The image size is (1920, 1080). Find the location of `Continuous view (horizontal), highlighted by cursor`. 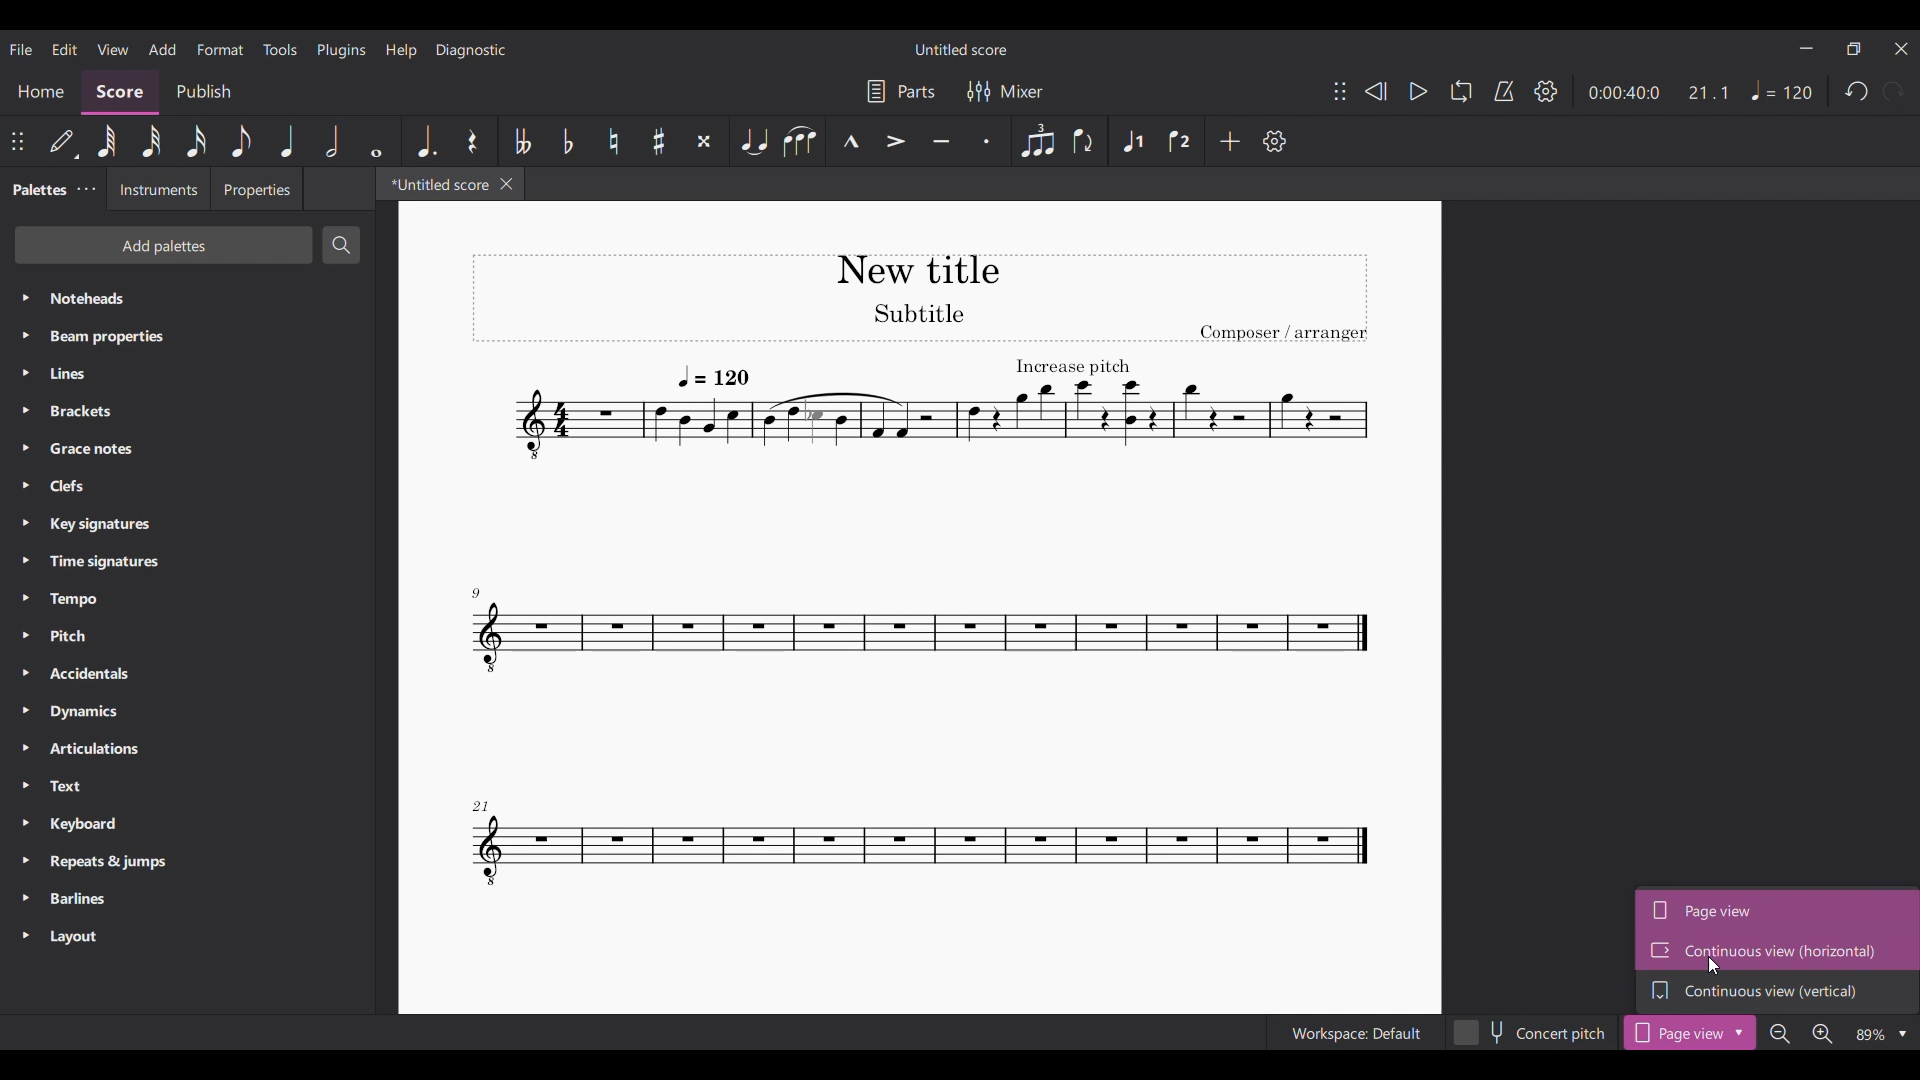

Continuous view (horizontal), highlighted by cursor is located at coordinates (1777, 948).